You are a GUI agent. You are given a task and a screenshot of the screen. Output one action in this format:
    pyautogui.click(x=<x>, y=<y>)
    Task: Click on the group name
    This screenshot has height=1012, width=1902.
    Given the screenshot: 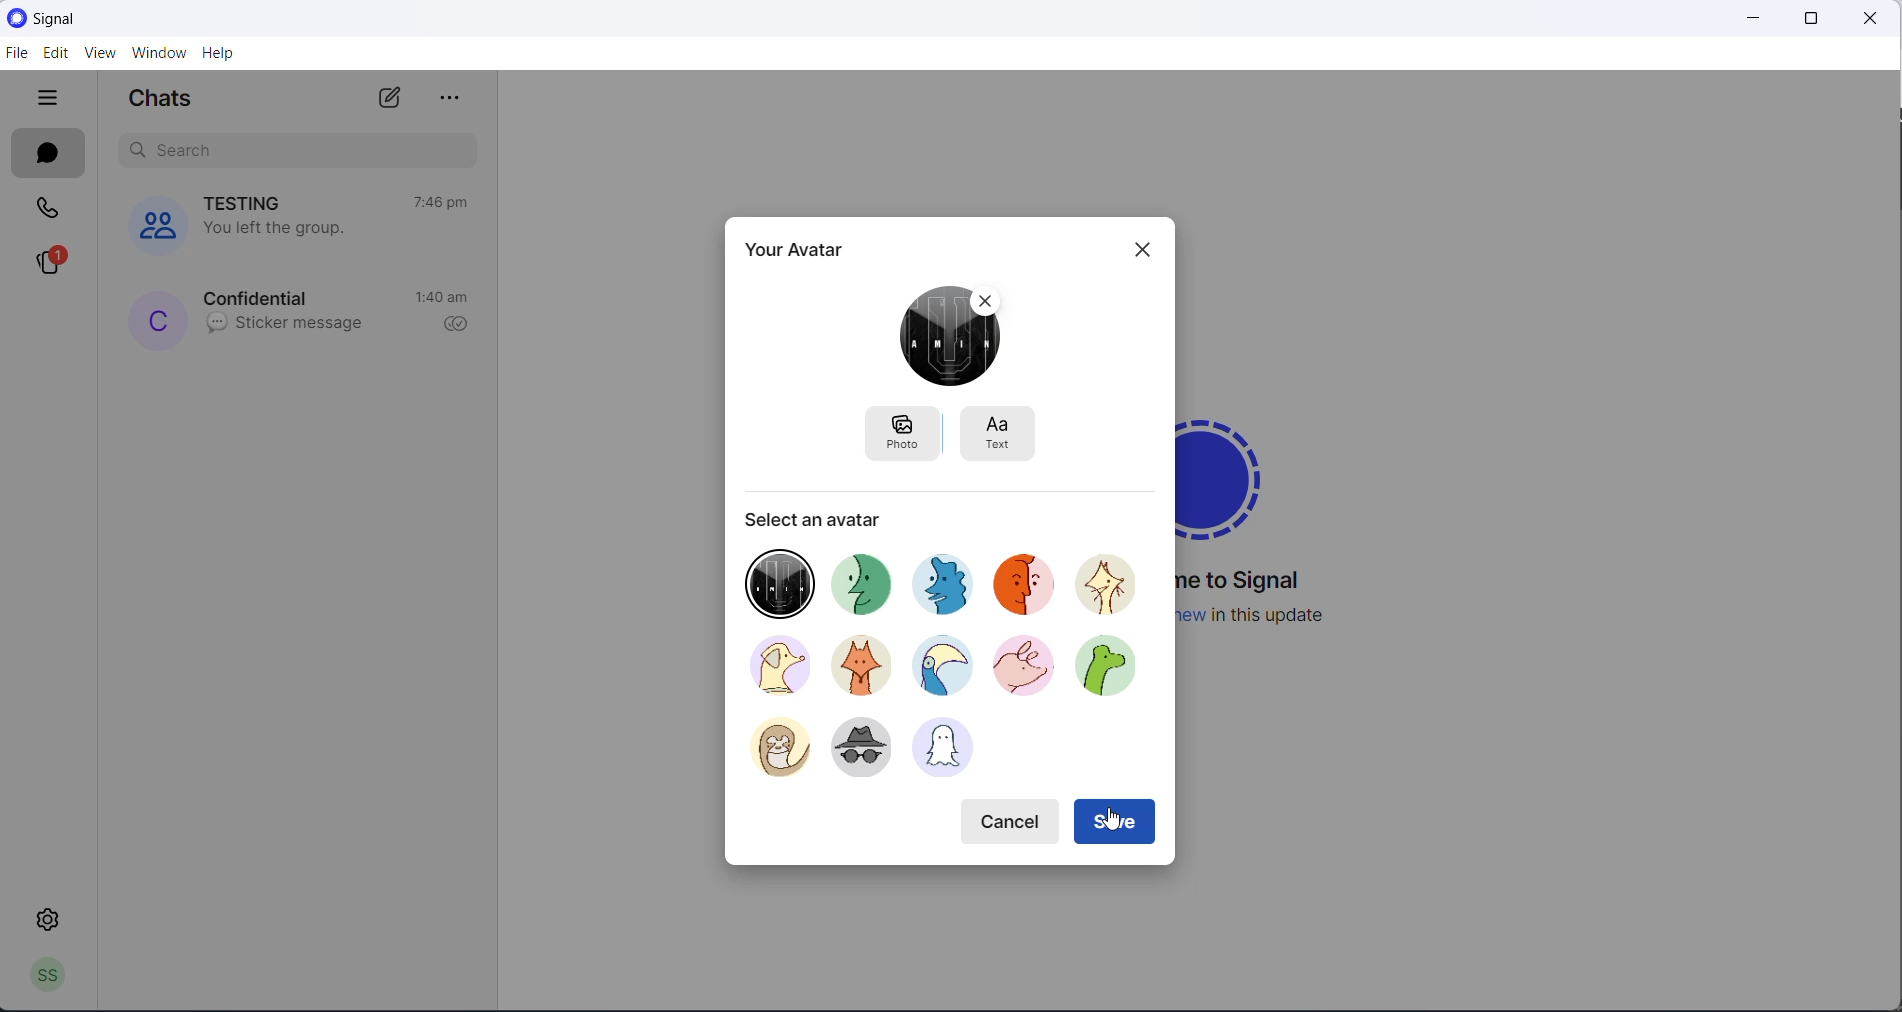 What is the action you would take?
    pyautogui.click(x=250, y=203)
    